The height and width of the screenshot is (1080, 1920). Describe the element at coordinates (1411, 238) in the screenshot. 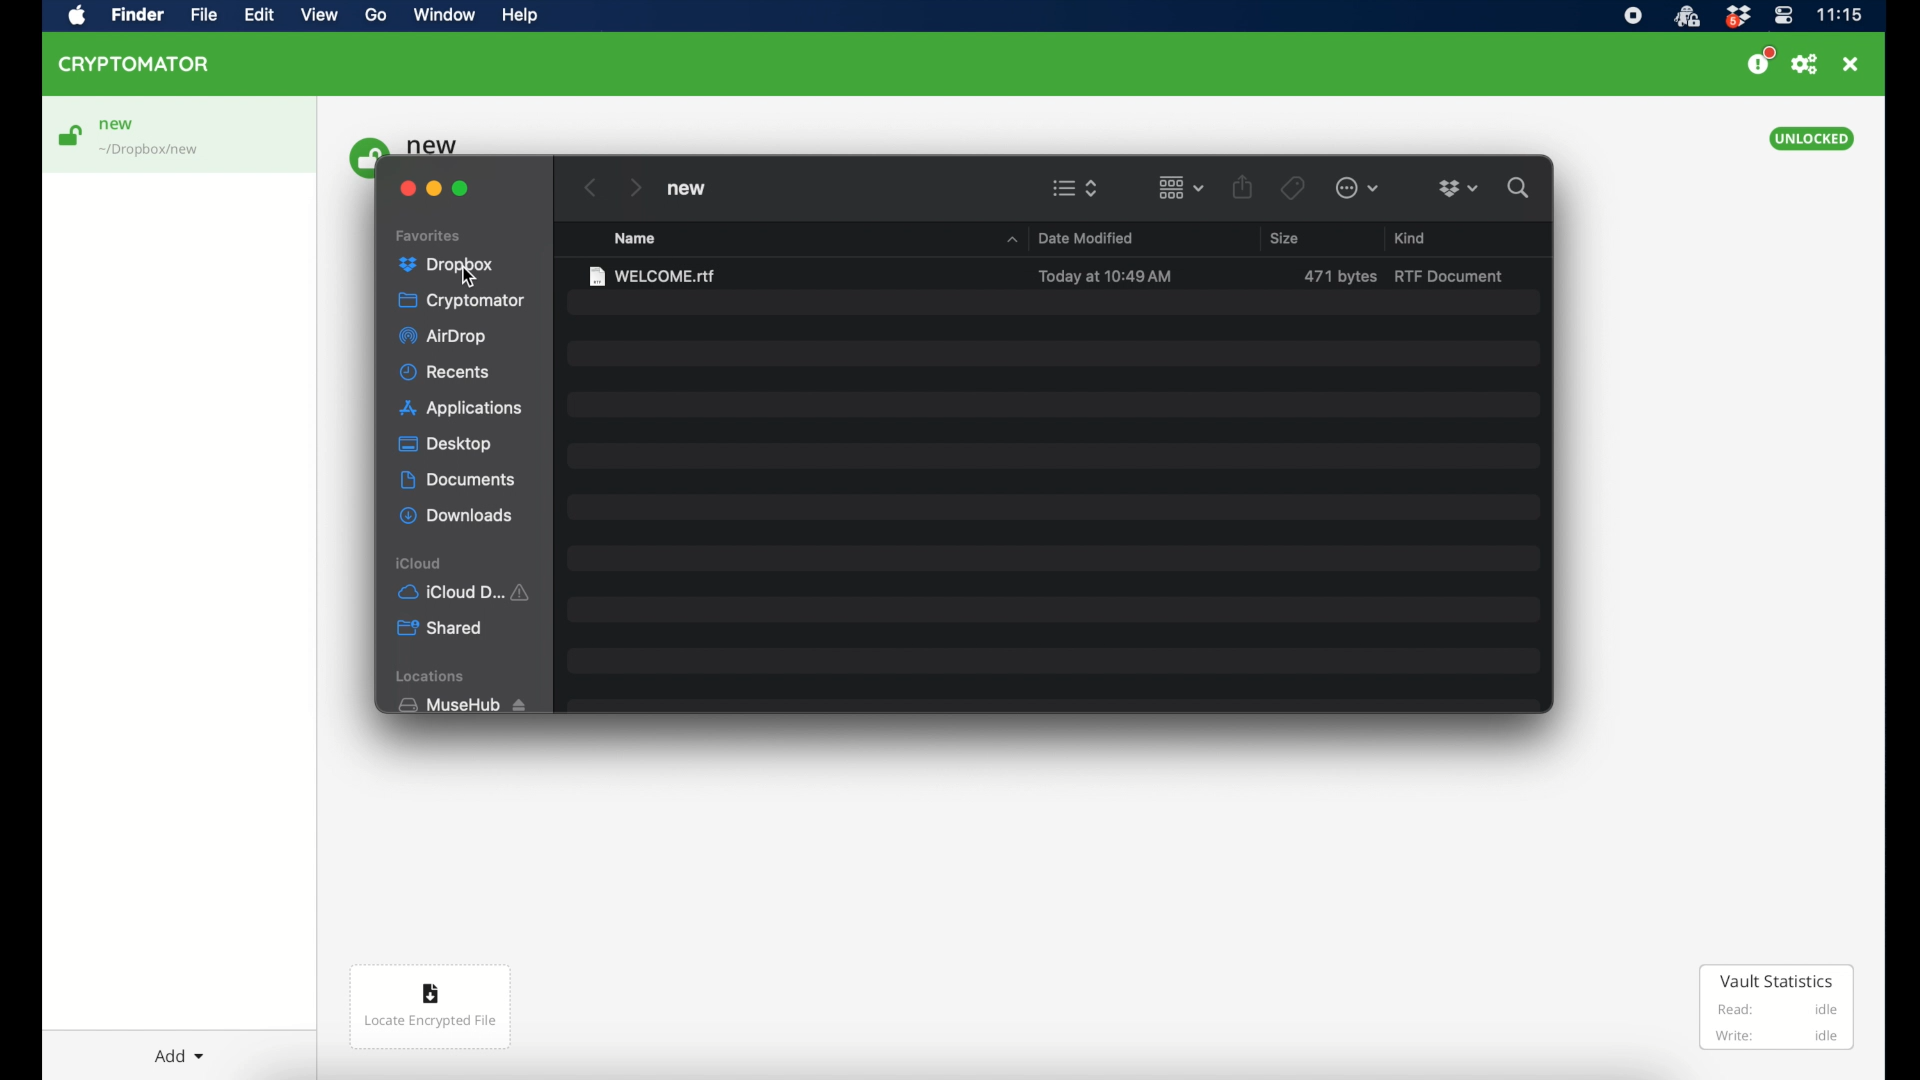

I see `kind` at that location.